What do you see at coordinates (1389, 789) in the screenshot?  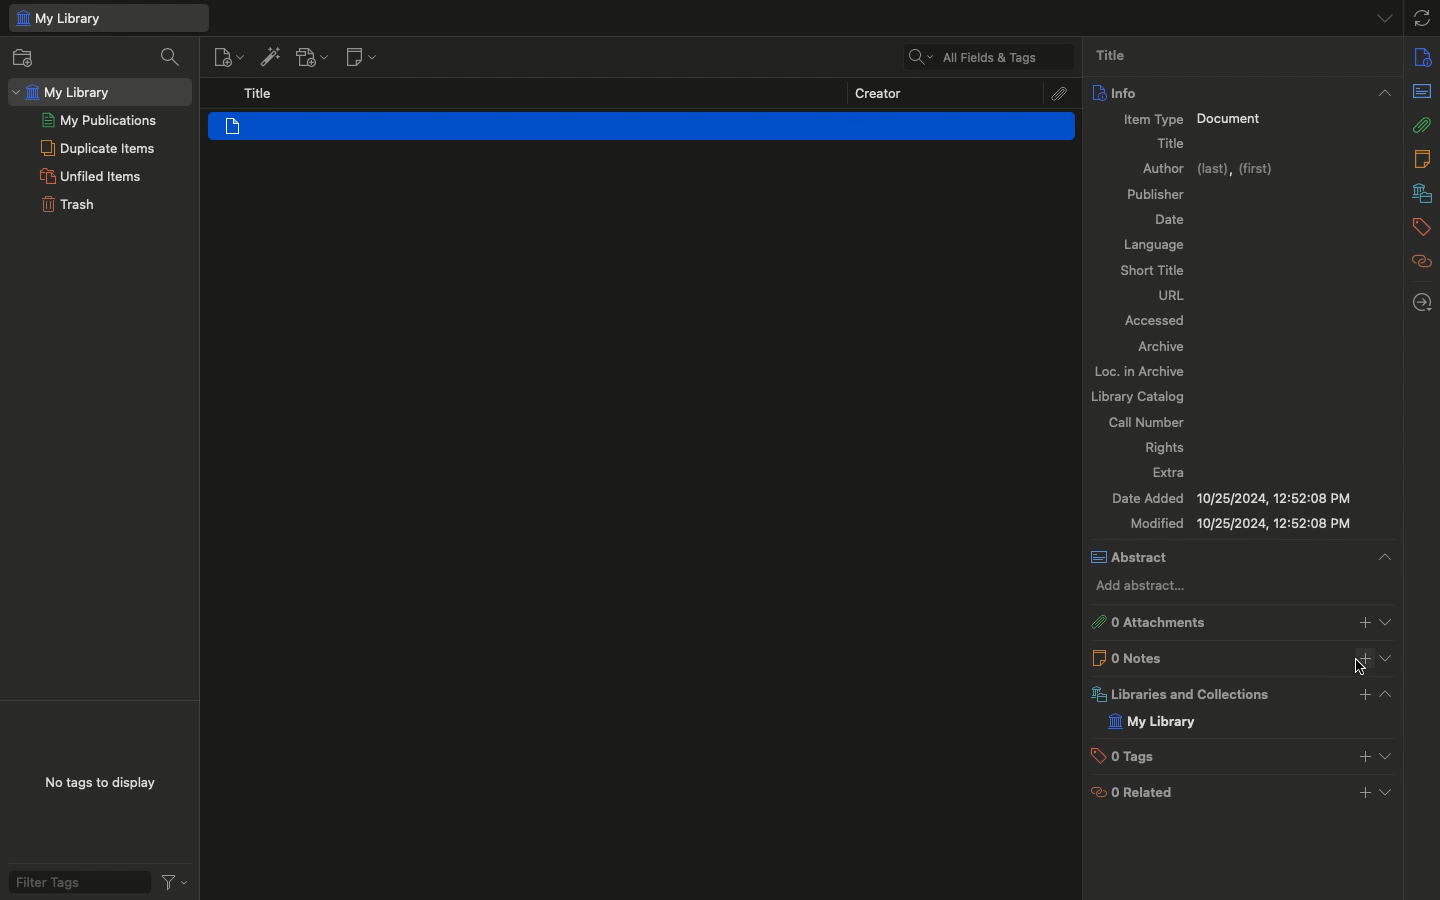 I see `Show` at bounding box center [1389, 789].